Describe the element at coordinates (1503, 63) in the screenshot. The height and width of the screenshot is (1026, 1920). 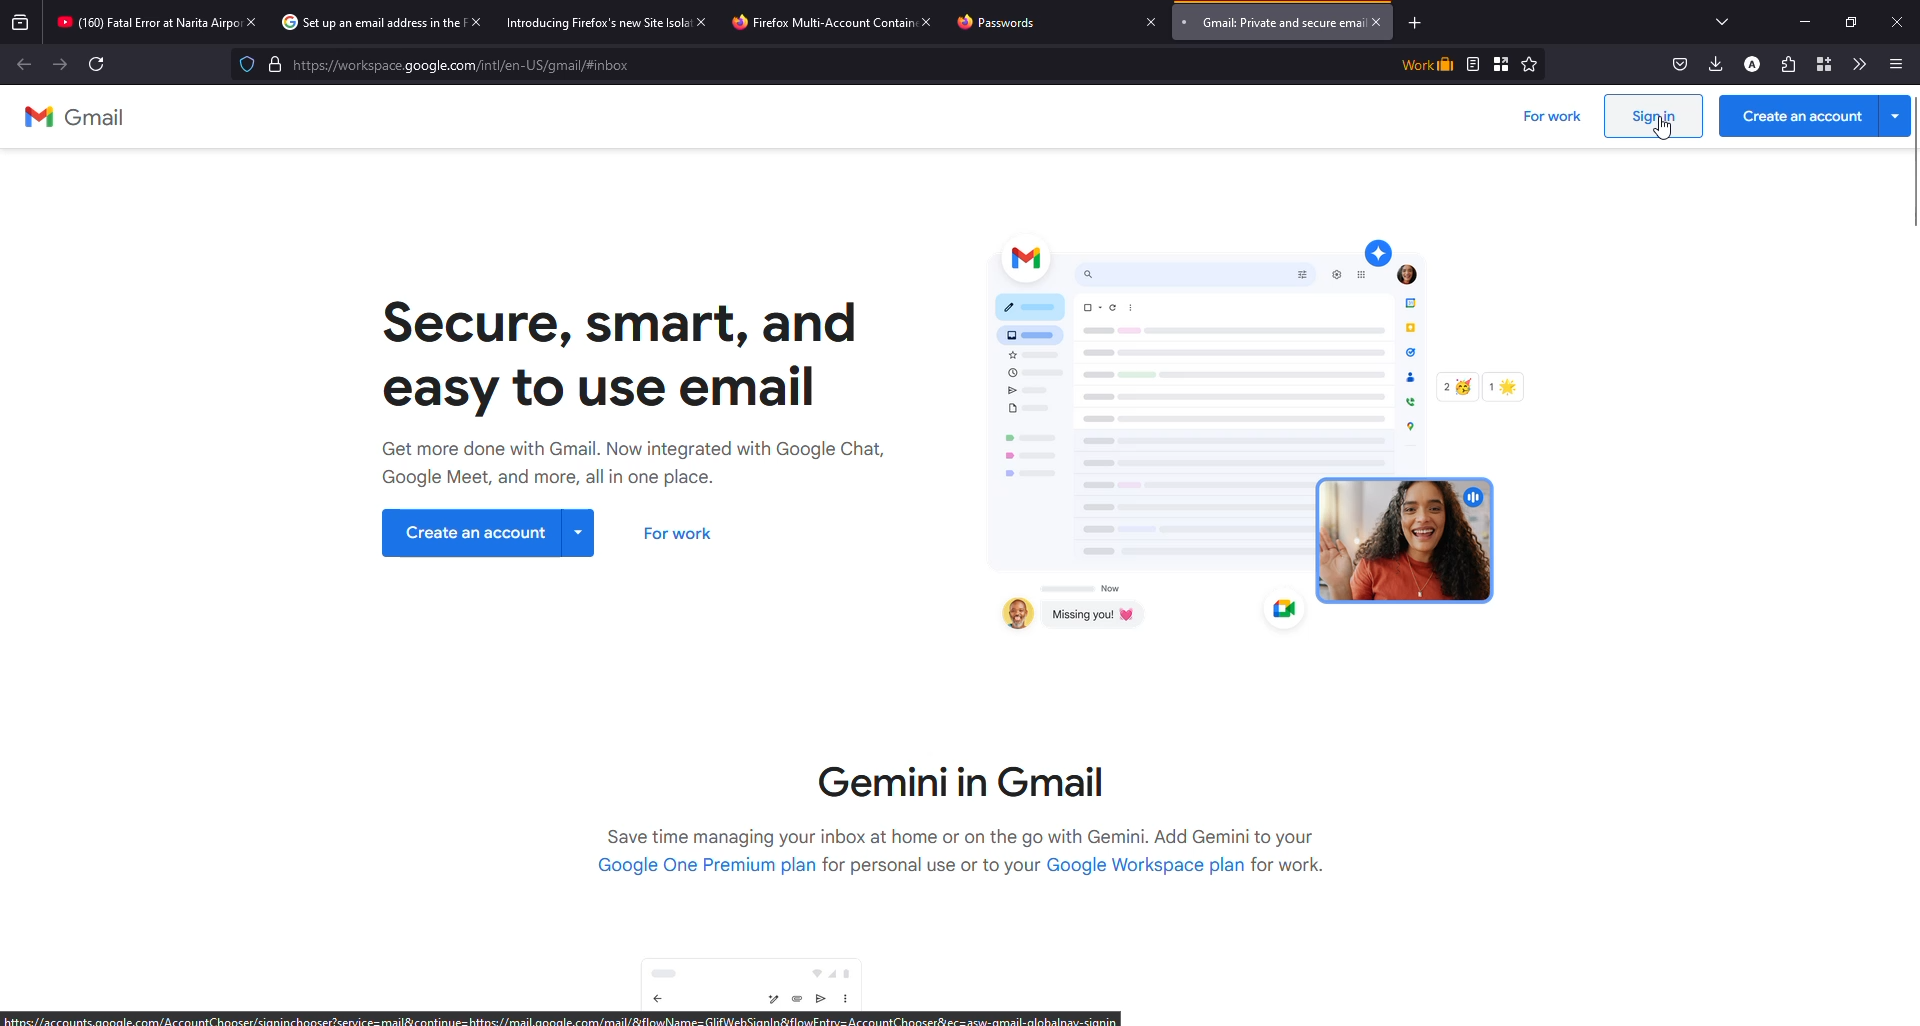
I see `bookmark` at that location.